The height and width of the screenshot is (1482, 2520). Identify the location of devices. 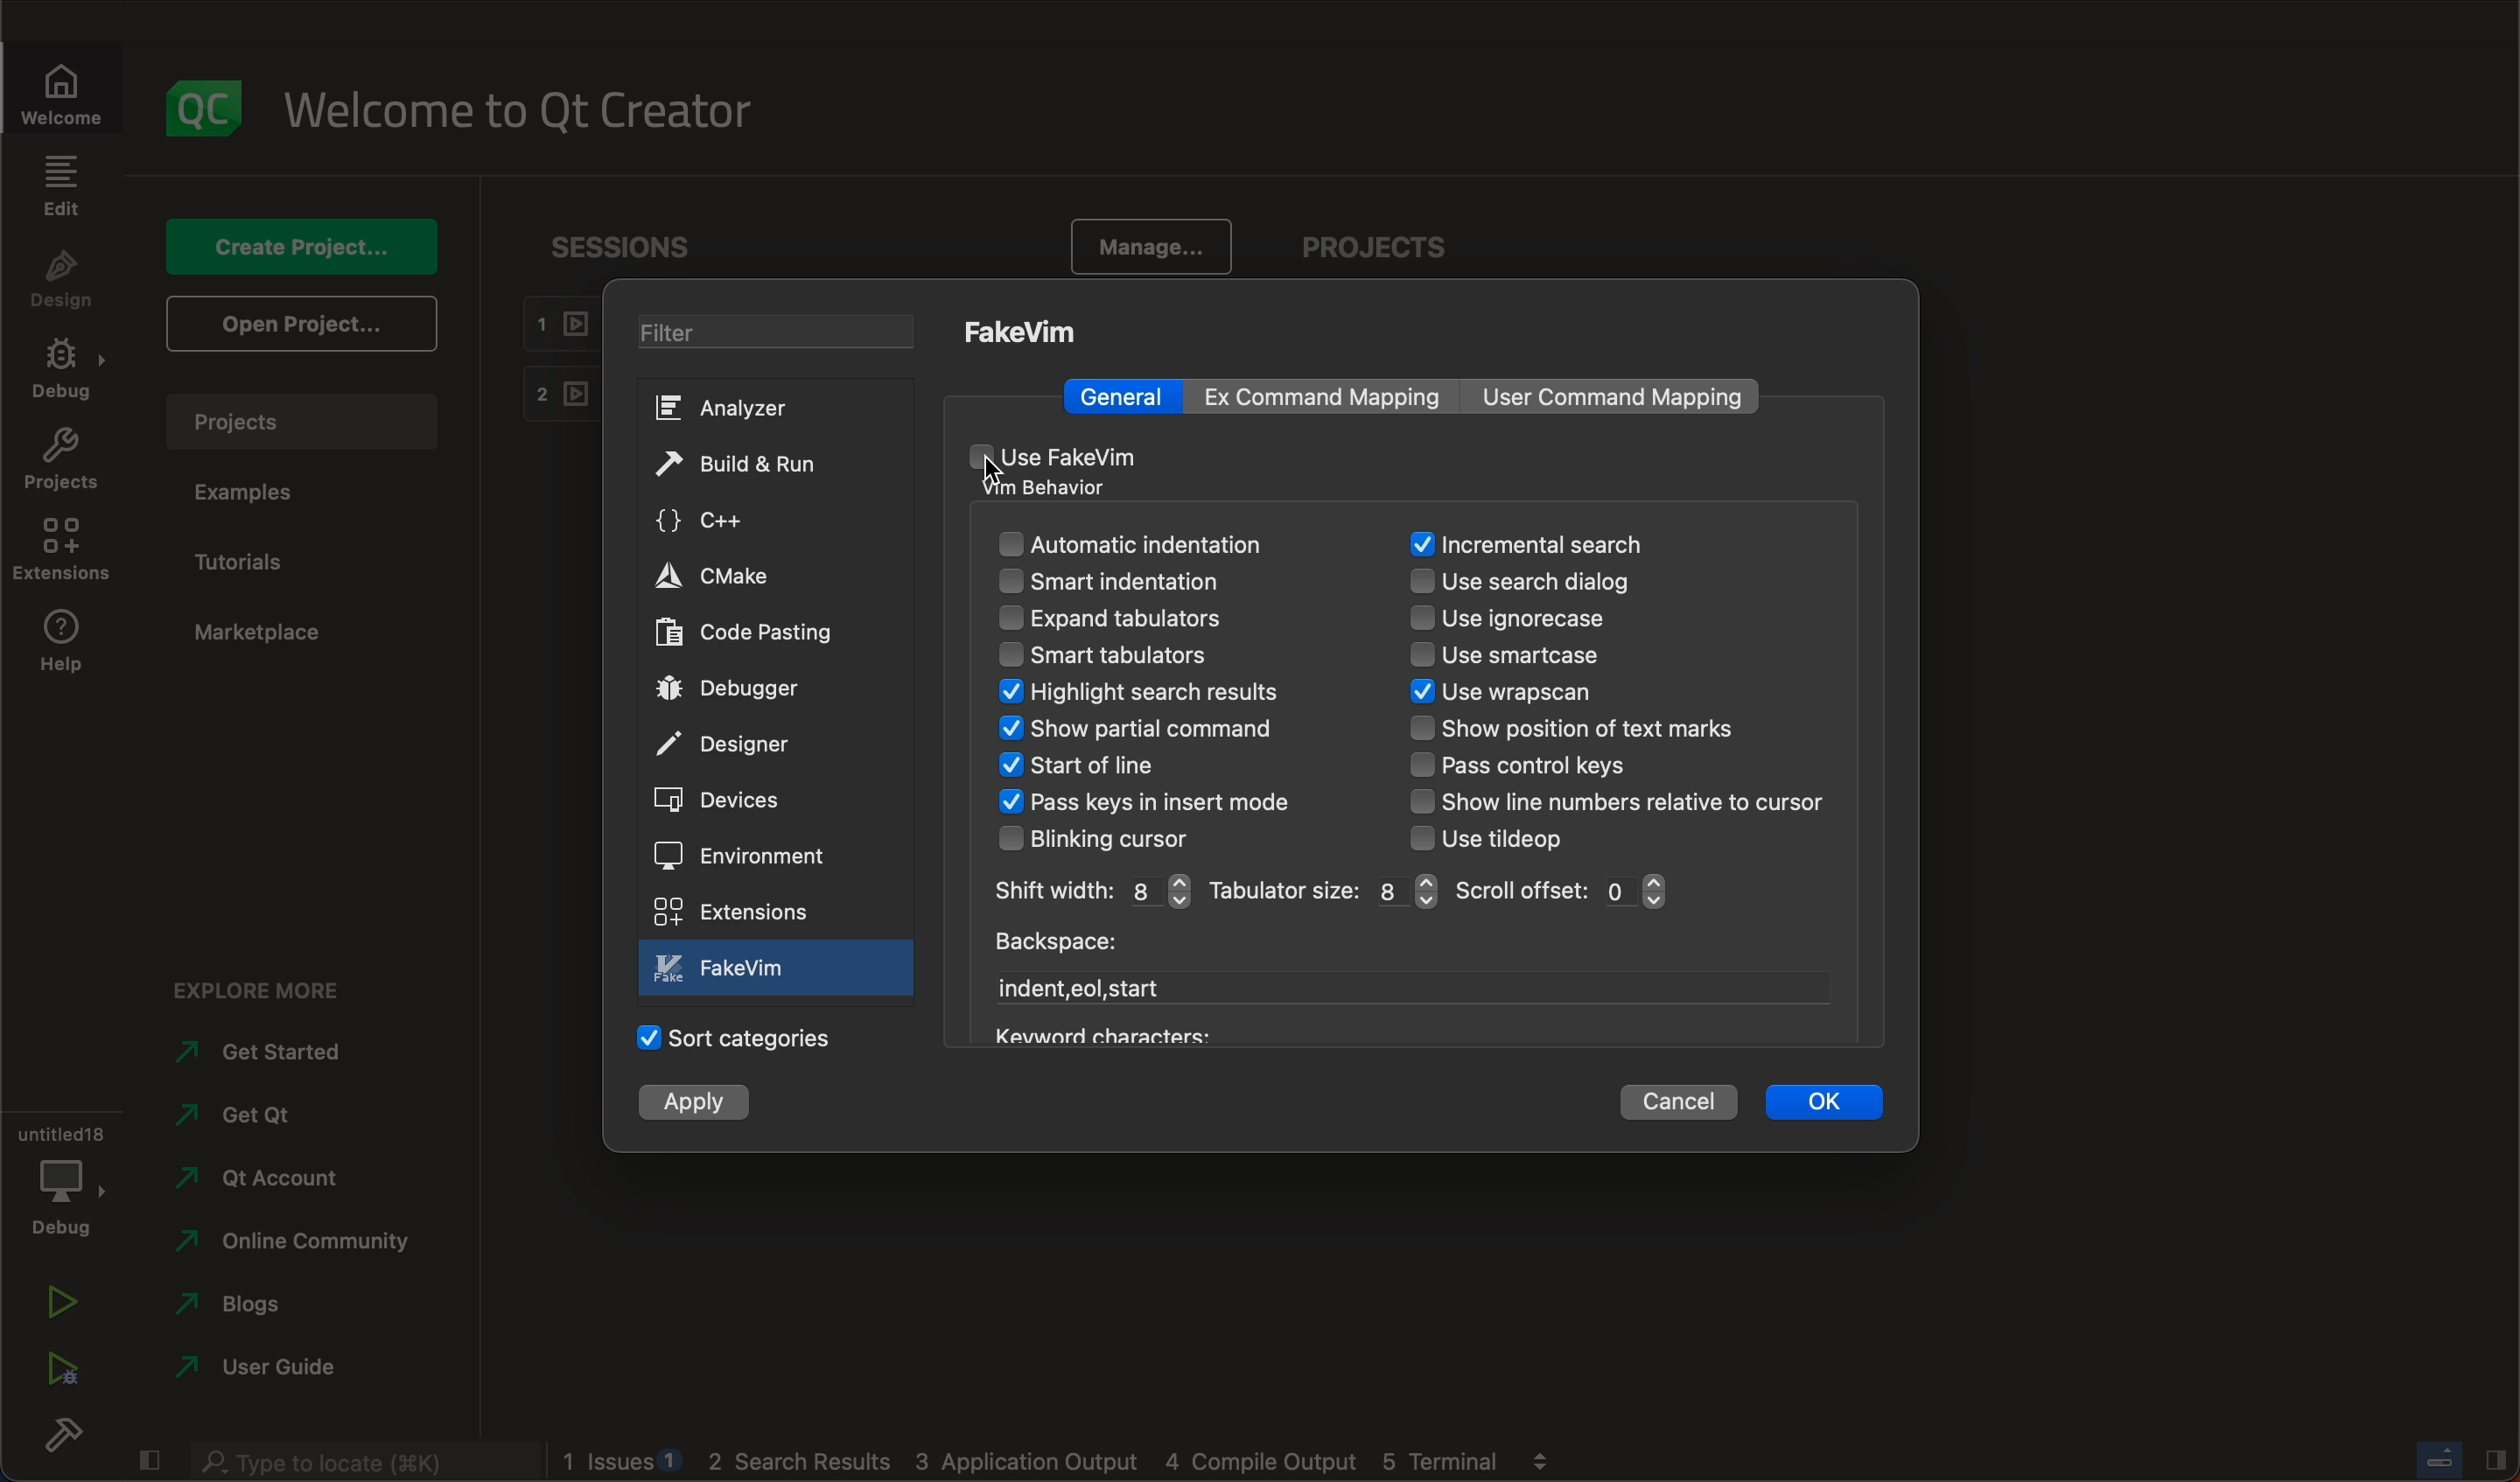
(729, 802).